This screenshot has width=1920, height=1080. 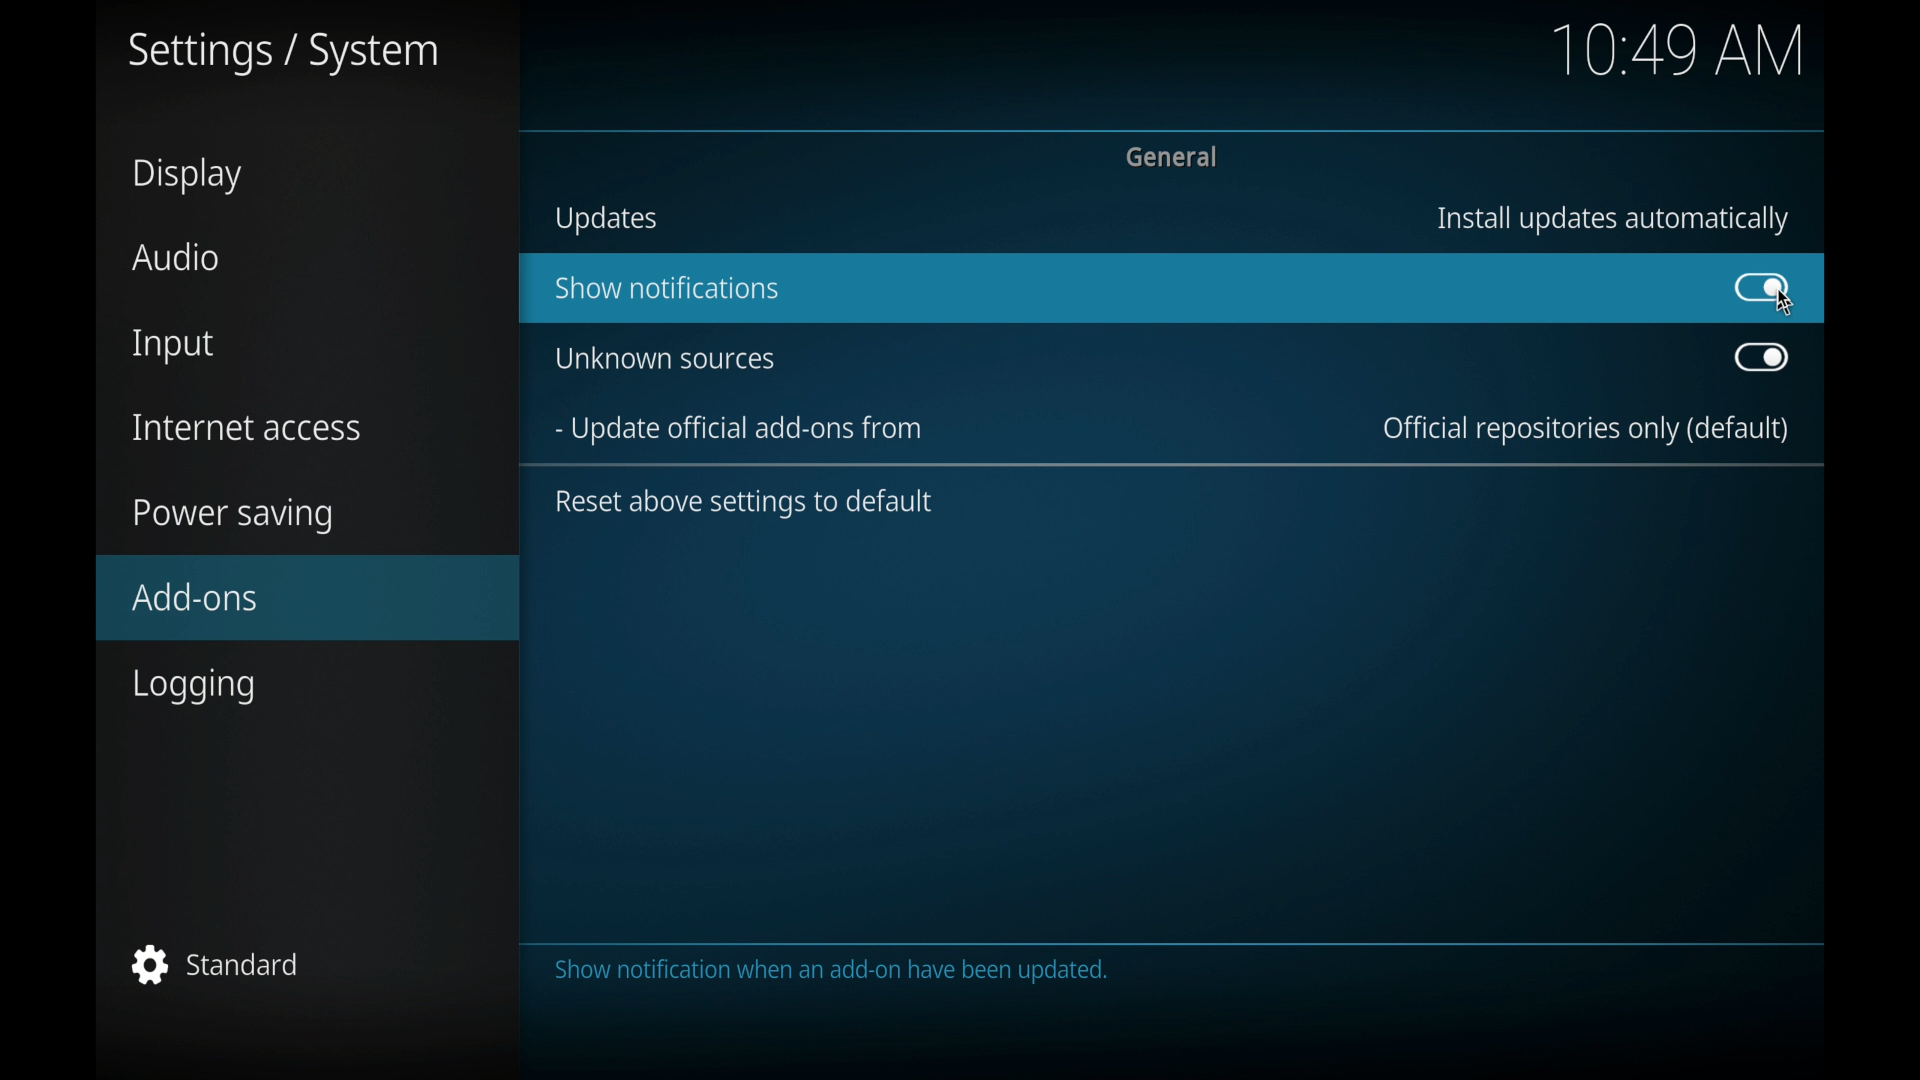 What do you see at coordinates (1762, 288) in the screenshot?
I see `toggle button` at bounding box center [1762, 288].